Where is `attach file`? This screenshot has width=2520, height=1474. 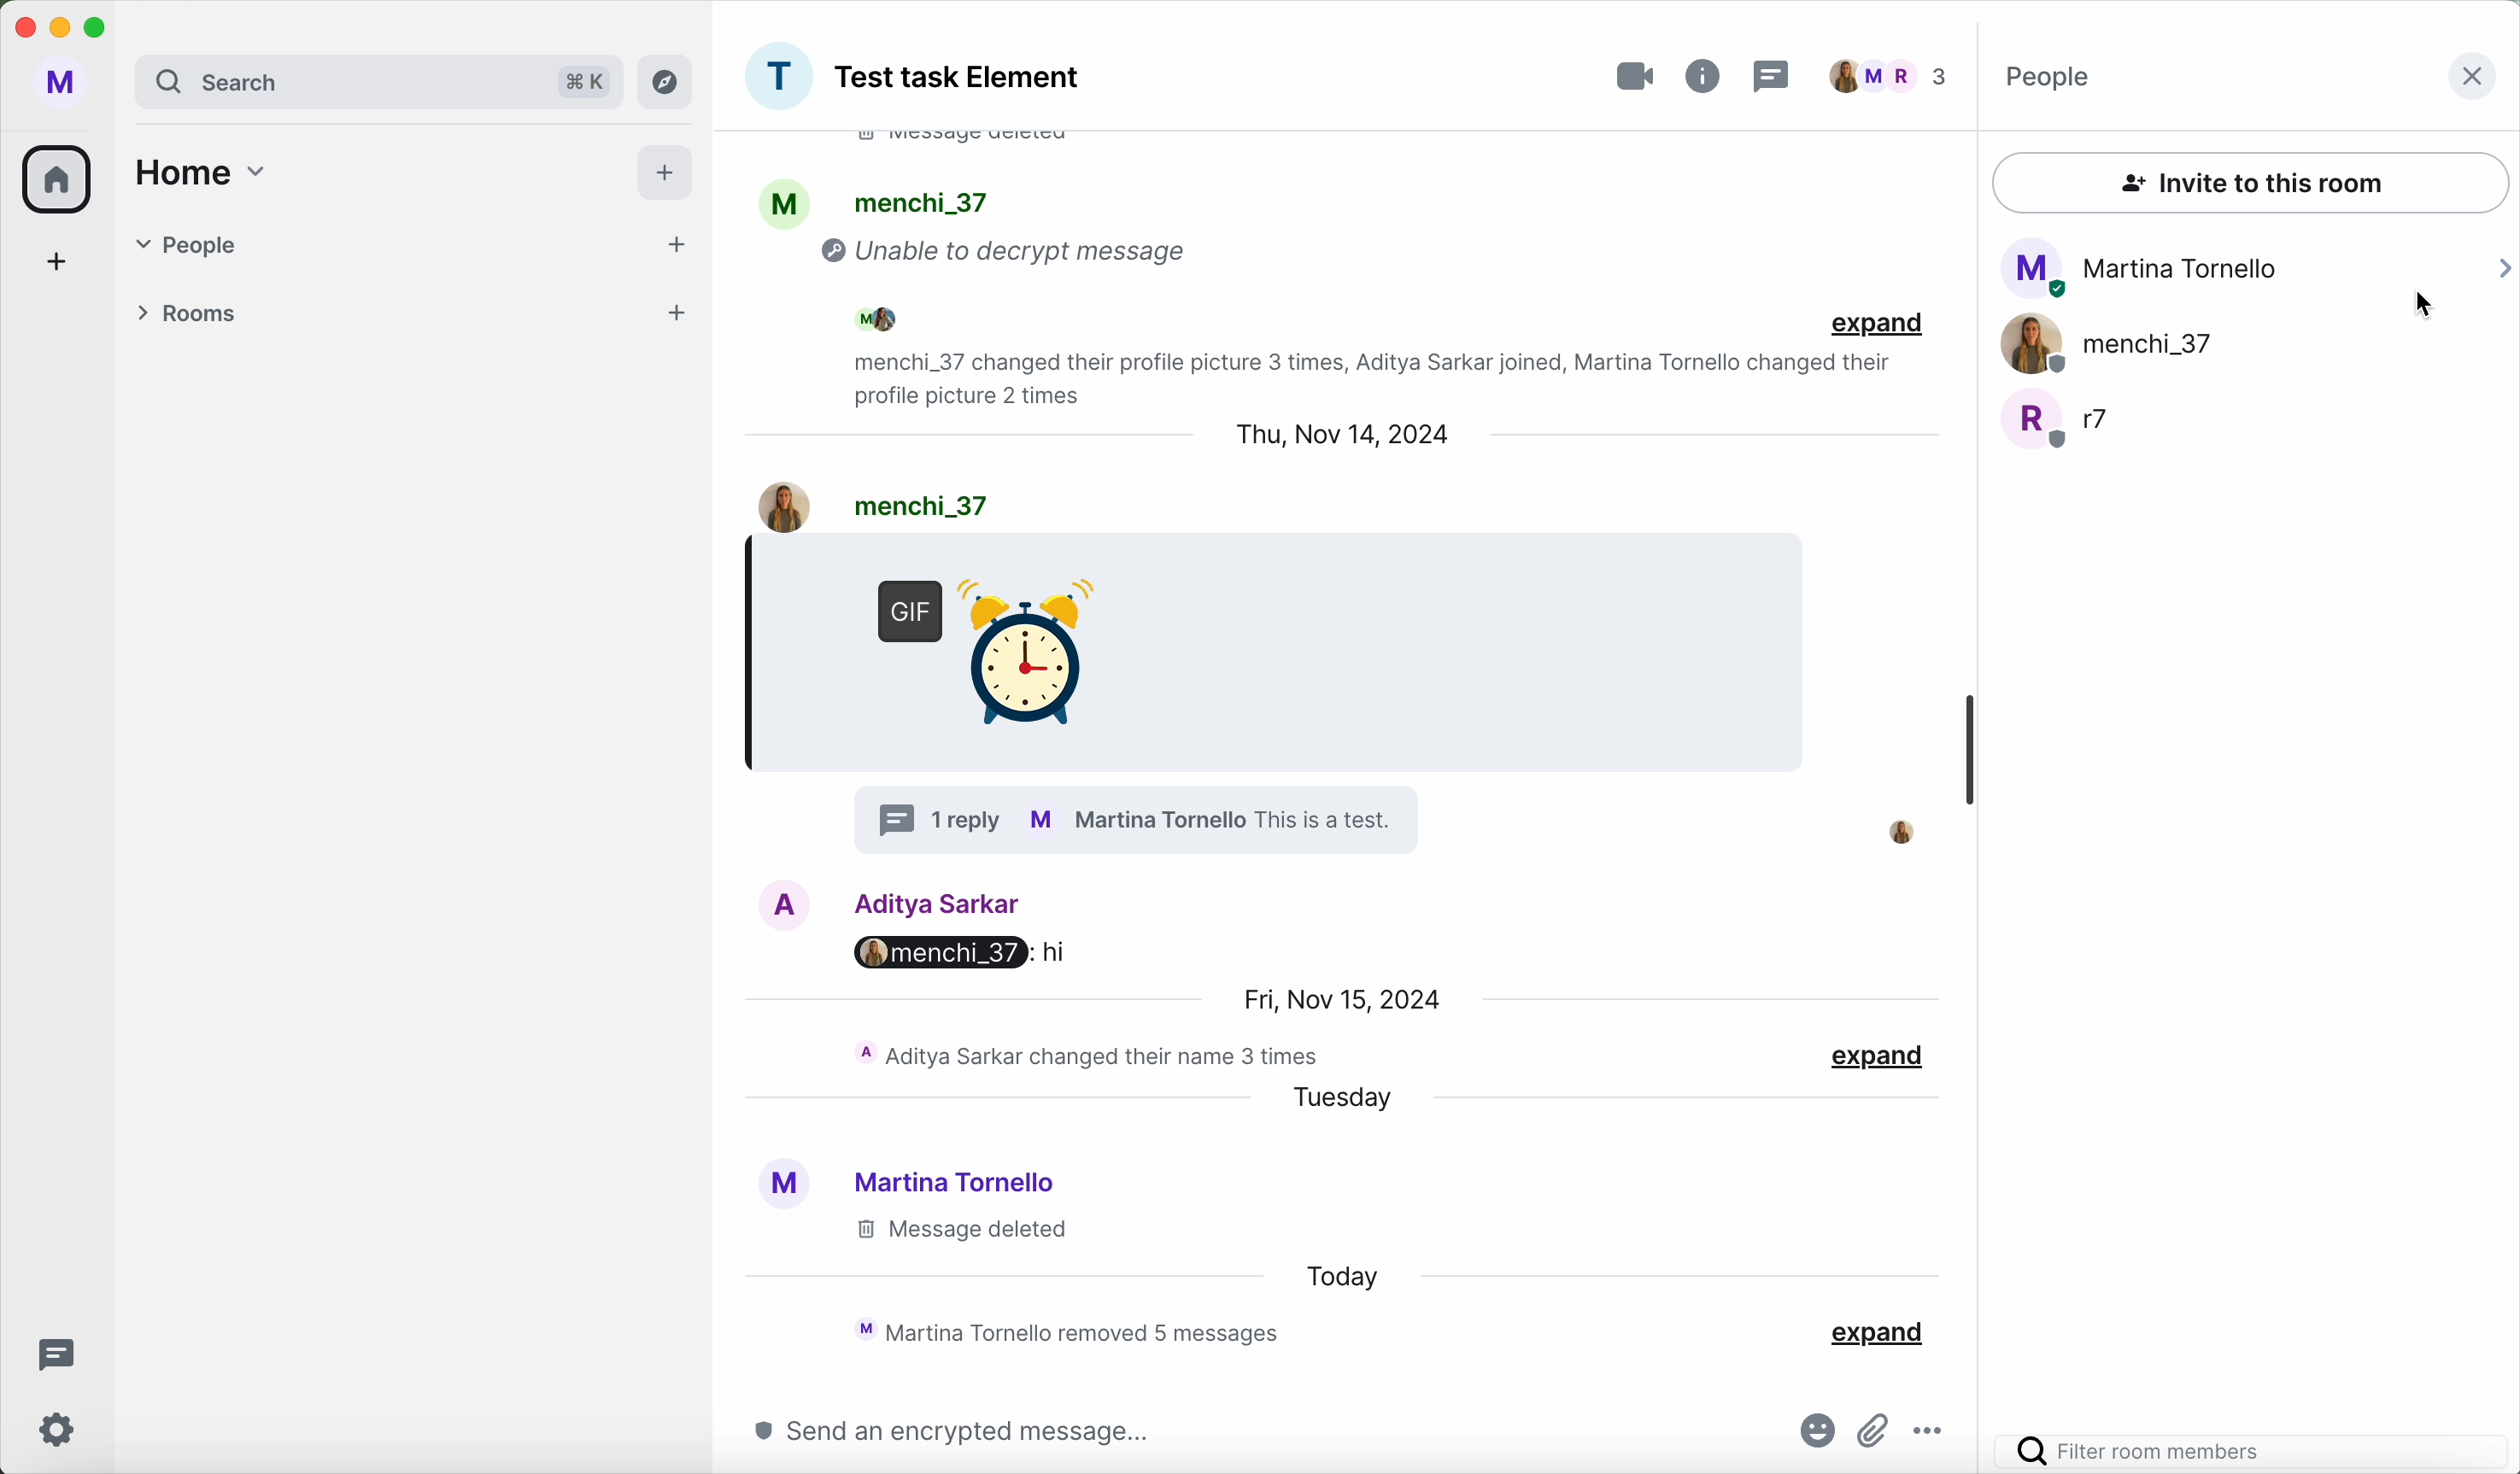
attach file is located at coordinates (1875, 1427).